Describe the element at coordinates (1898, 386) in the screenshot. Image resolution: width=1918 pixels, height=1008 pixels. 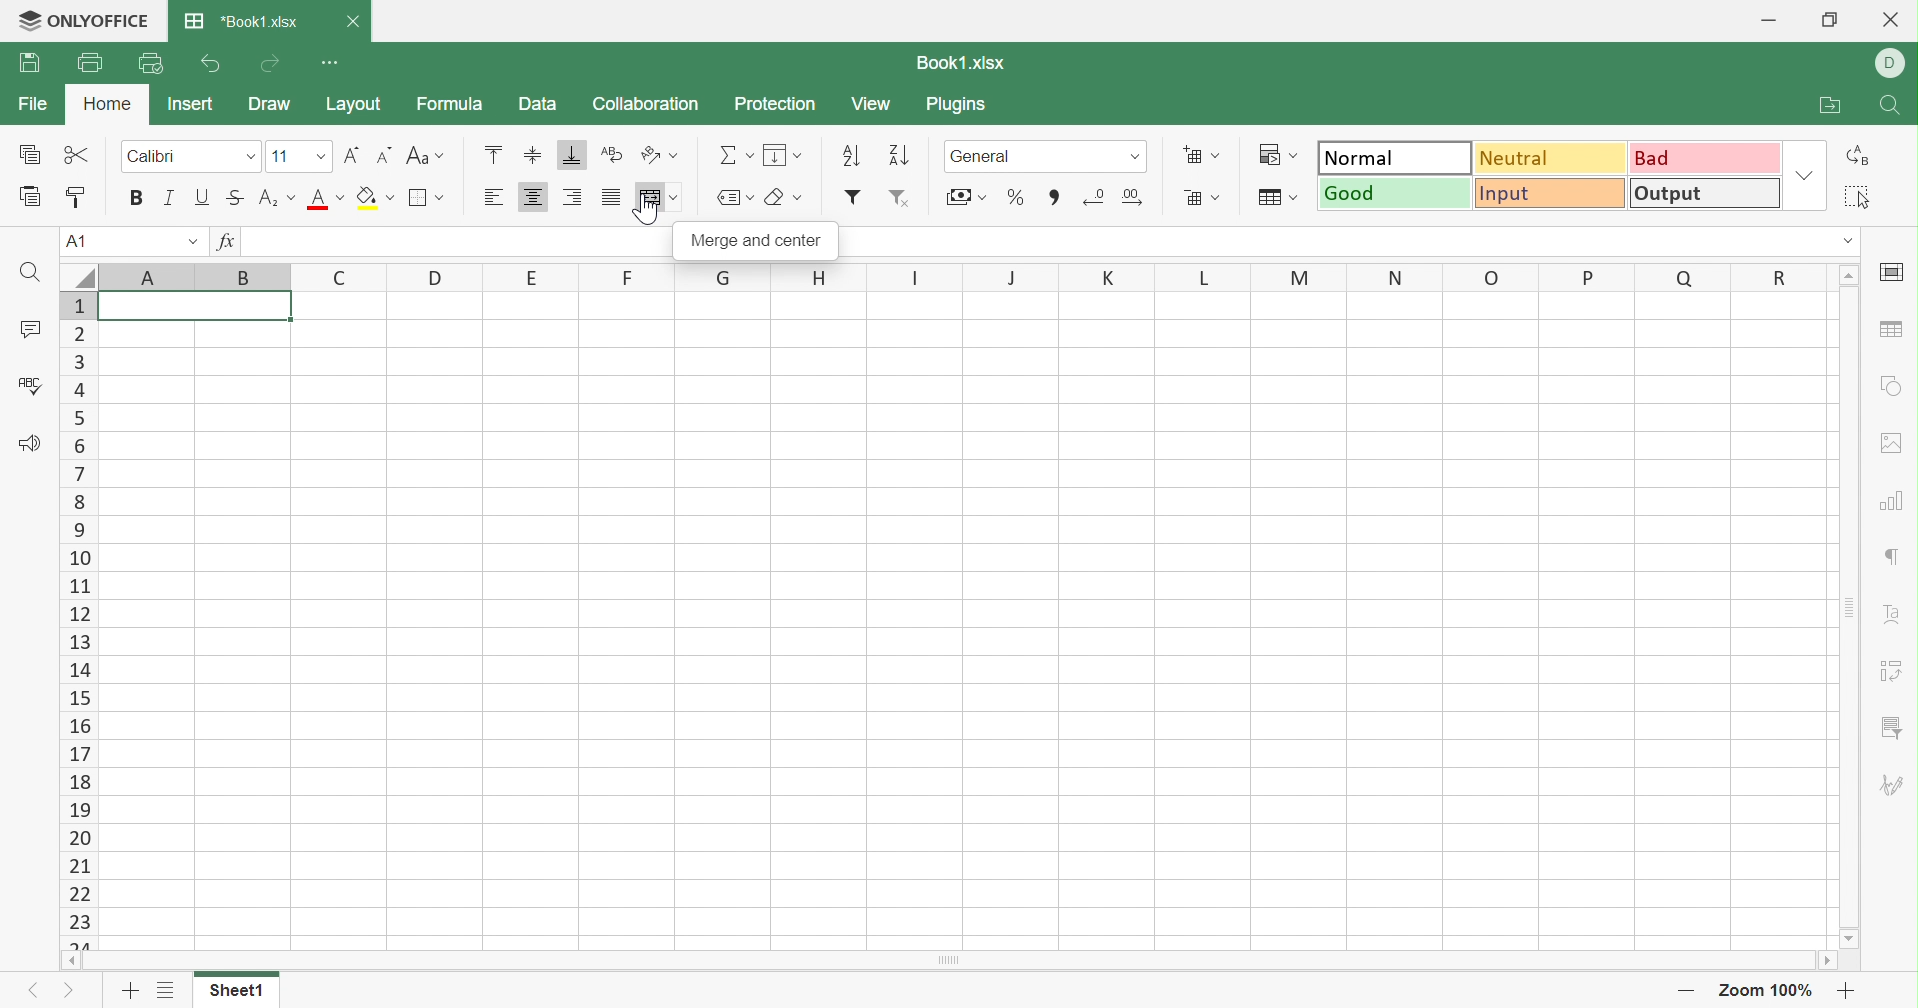
I see `Shape settings` at that location.